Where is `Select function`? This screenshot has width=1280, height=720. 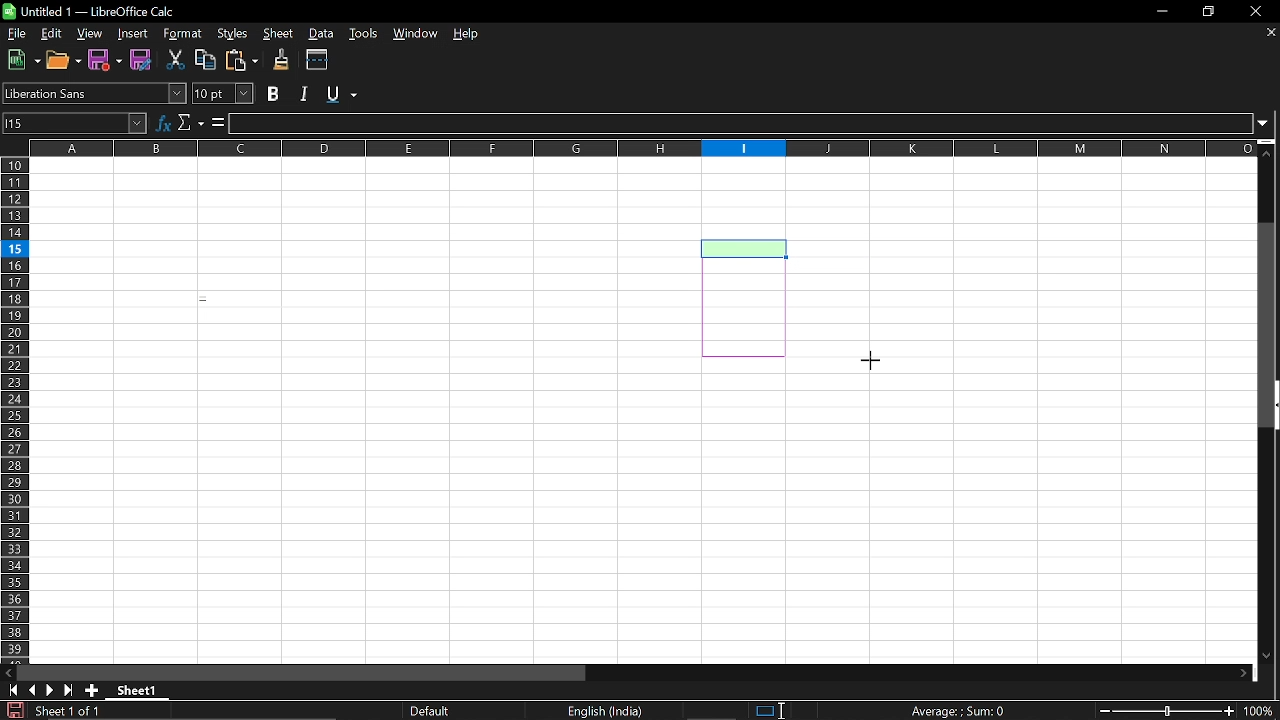 Select function is located at coordinates (191, 123).